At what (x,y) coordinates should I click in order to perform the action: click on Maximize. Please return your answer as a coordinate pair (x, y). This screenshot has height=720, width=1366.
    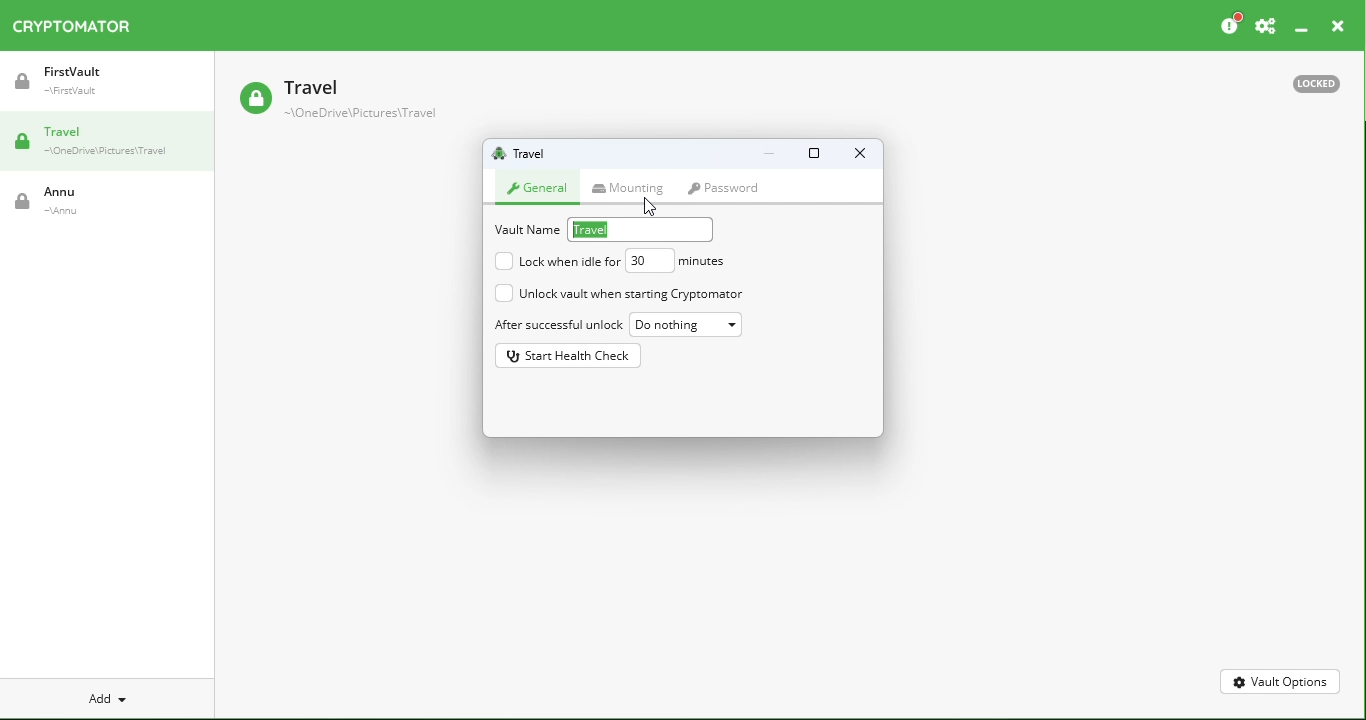
    Looking at the image, I should click on (812, 156).